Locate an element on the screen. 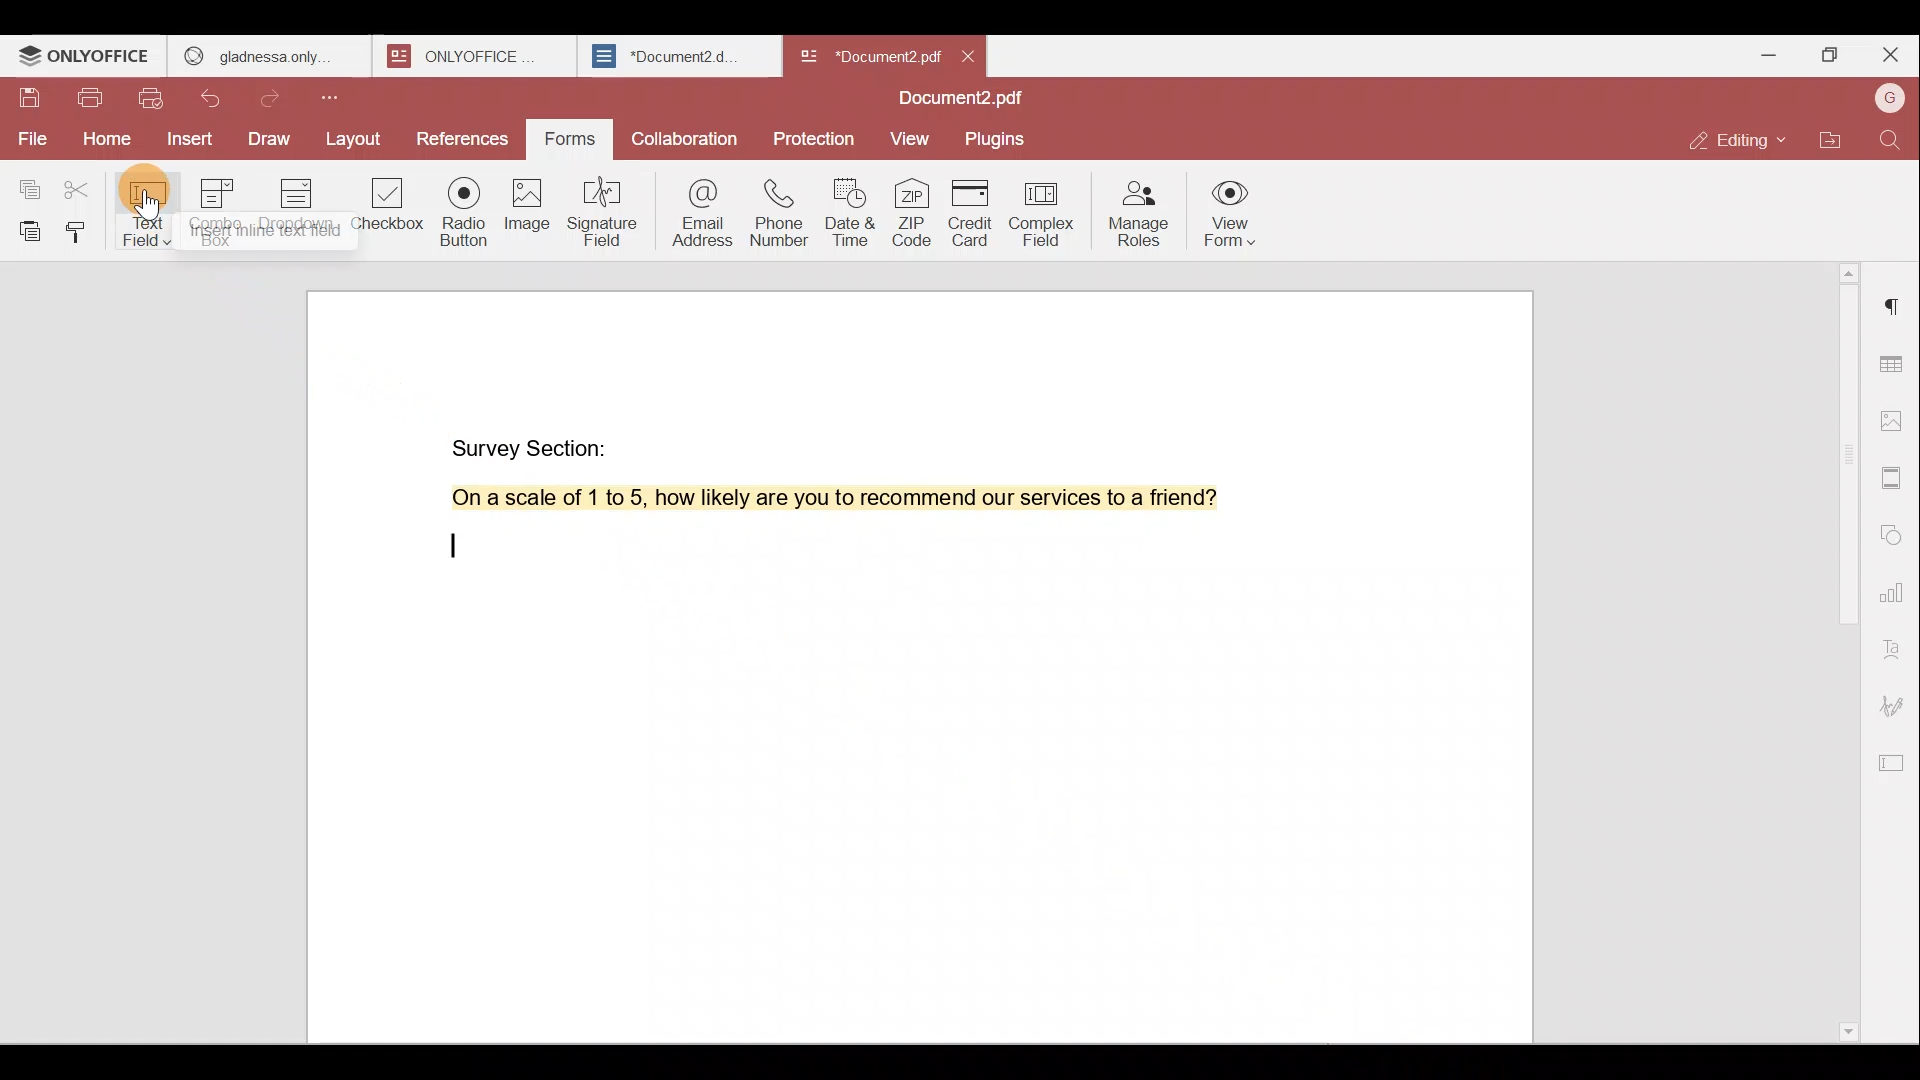  Print file is located at coordinates (89, 102).